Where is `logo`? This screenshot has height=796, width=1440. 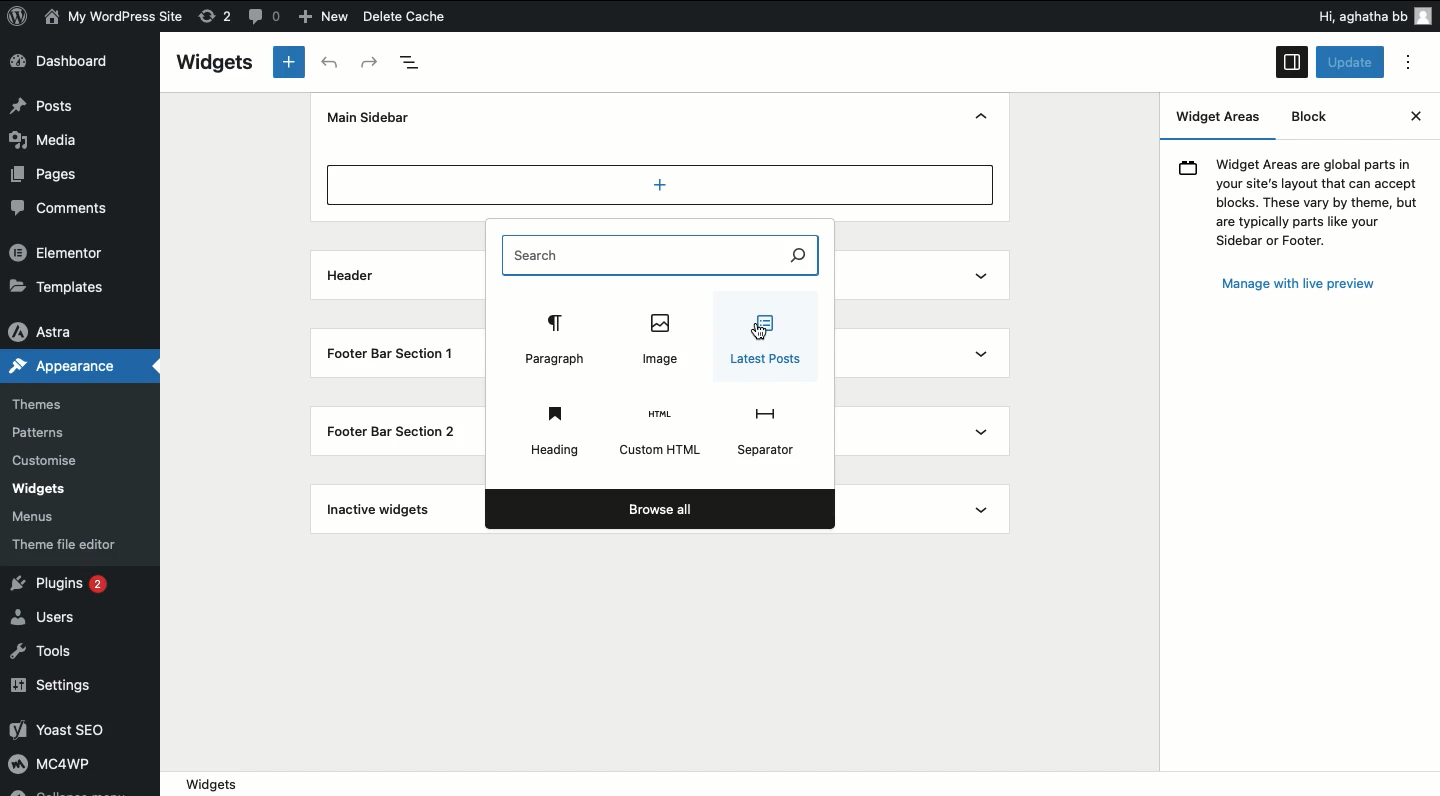
logo is located at coordinates (21, 21).